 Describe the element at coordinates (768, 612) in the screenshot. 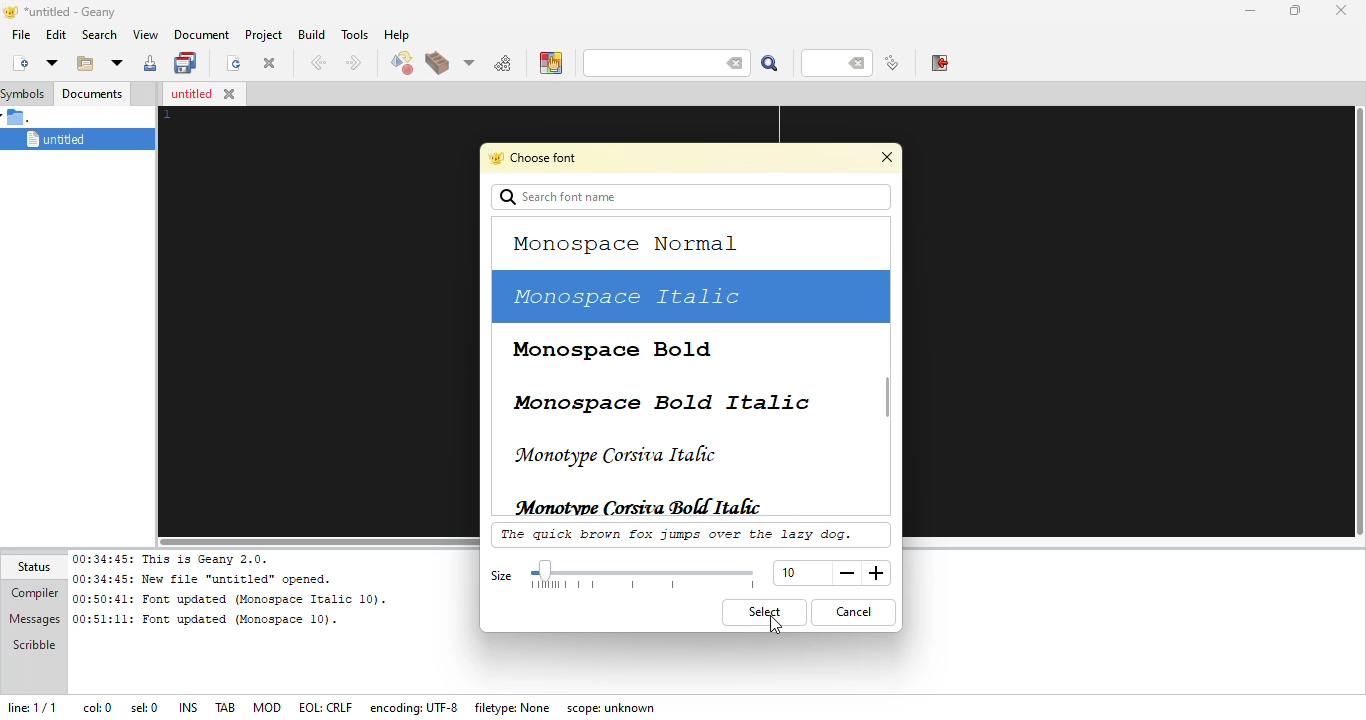

I see `select` at that location.